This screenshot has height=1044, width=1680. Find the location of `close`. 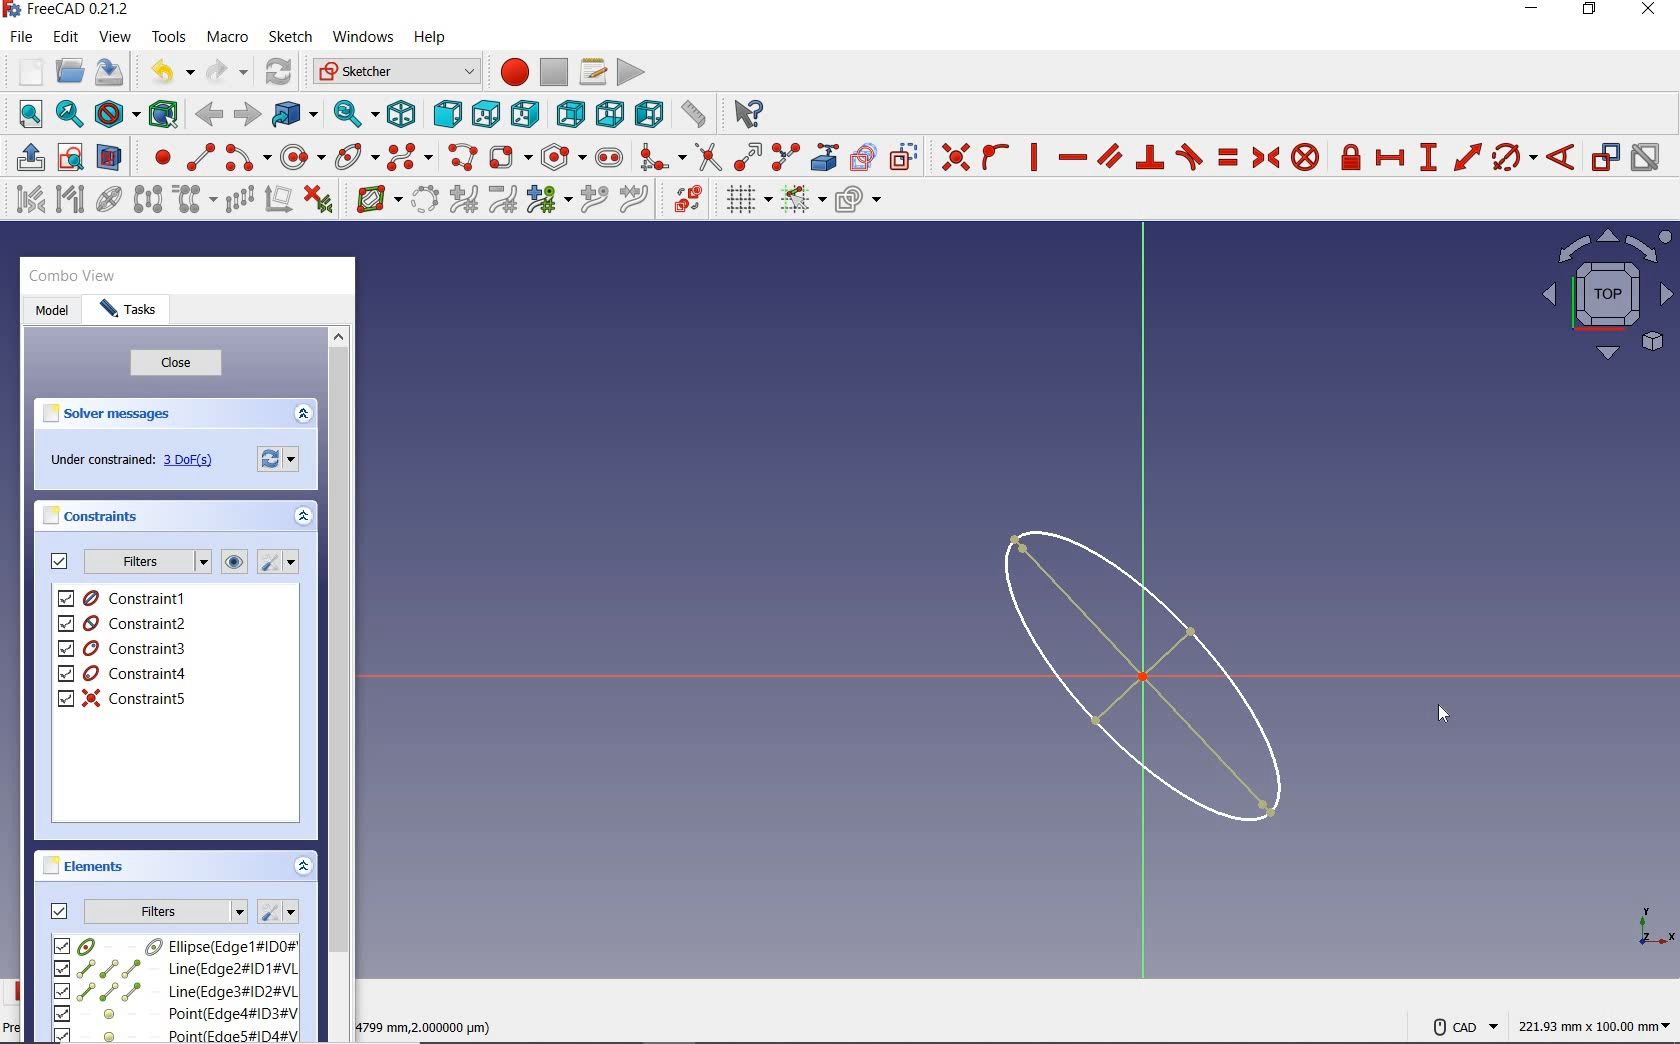

close is located at coordinates (176, 364).